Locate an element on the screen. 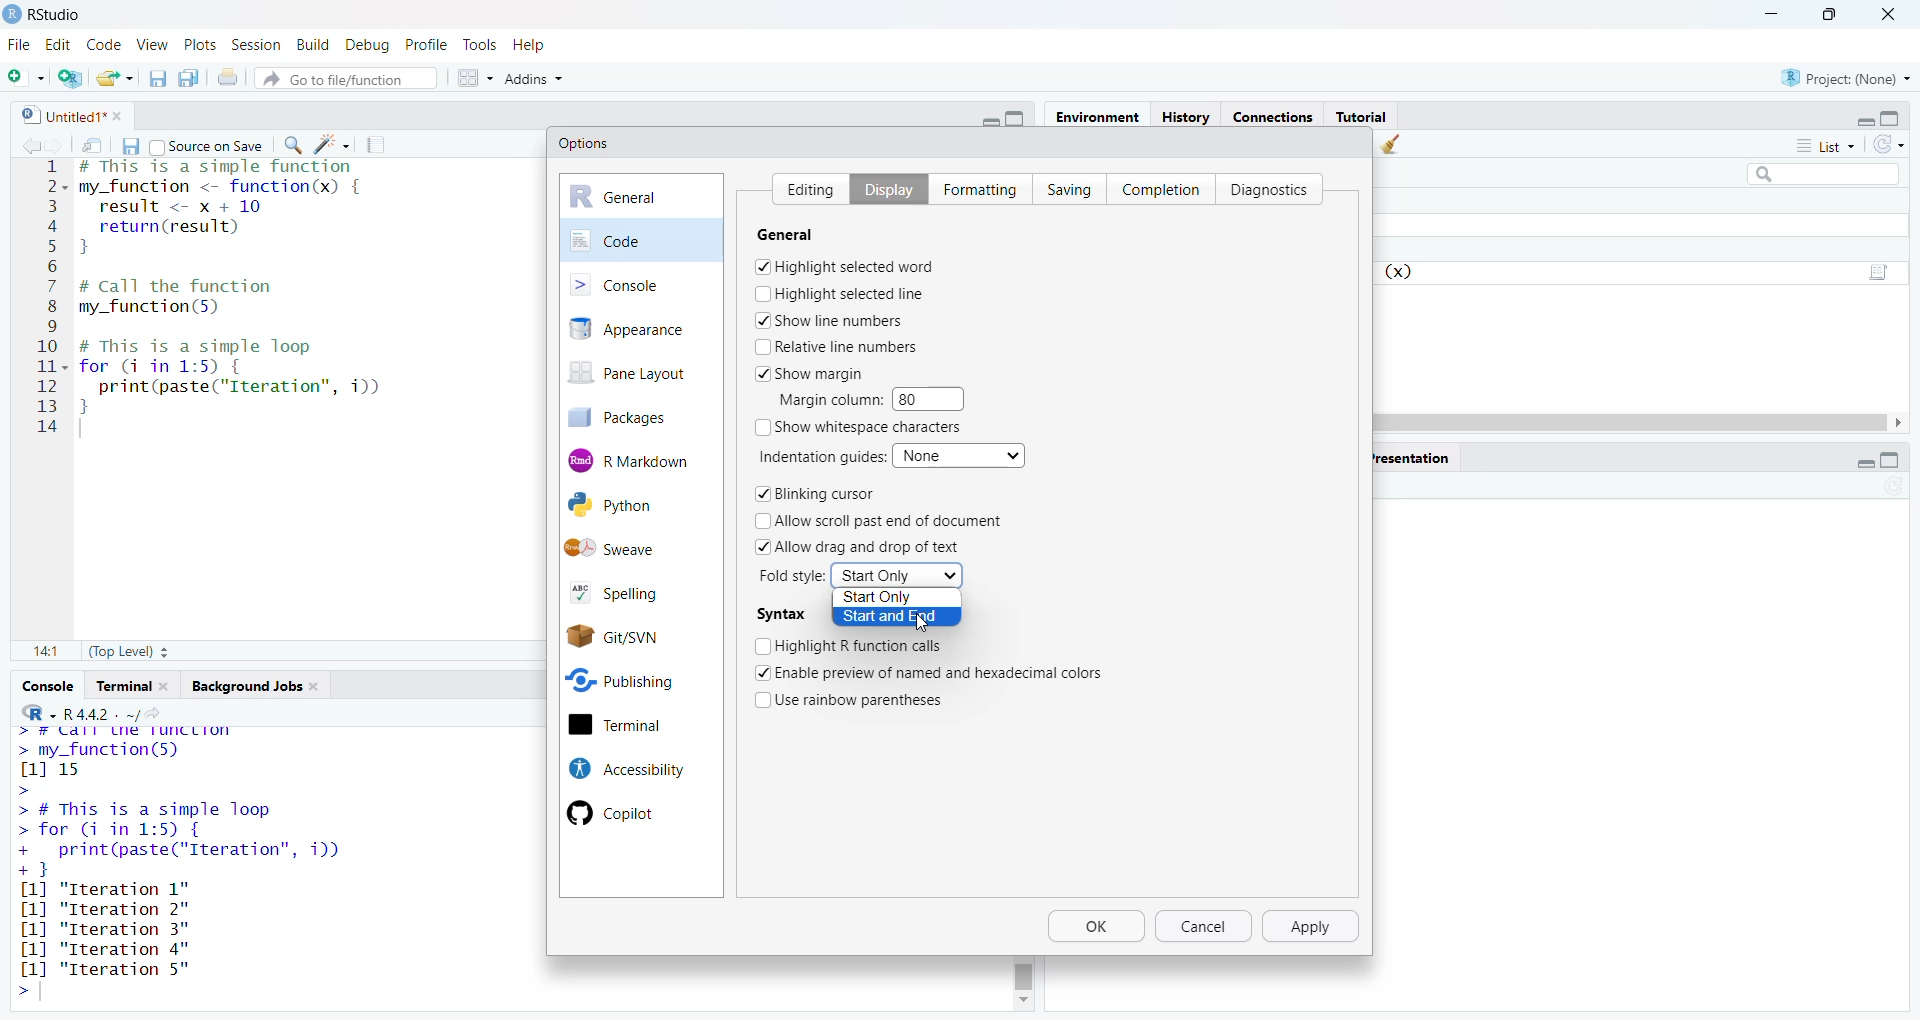  General is located at coordinates (801, 234).